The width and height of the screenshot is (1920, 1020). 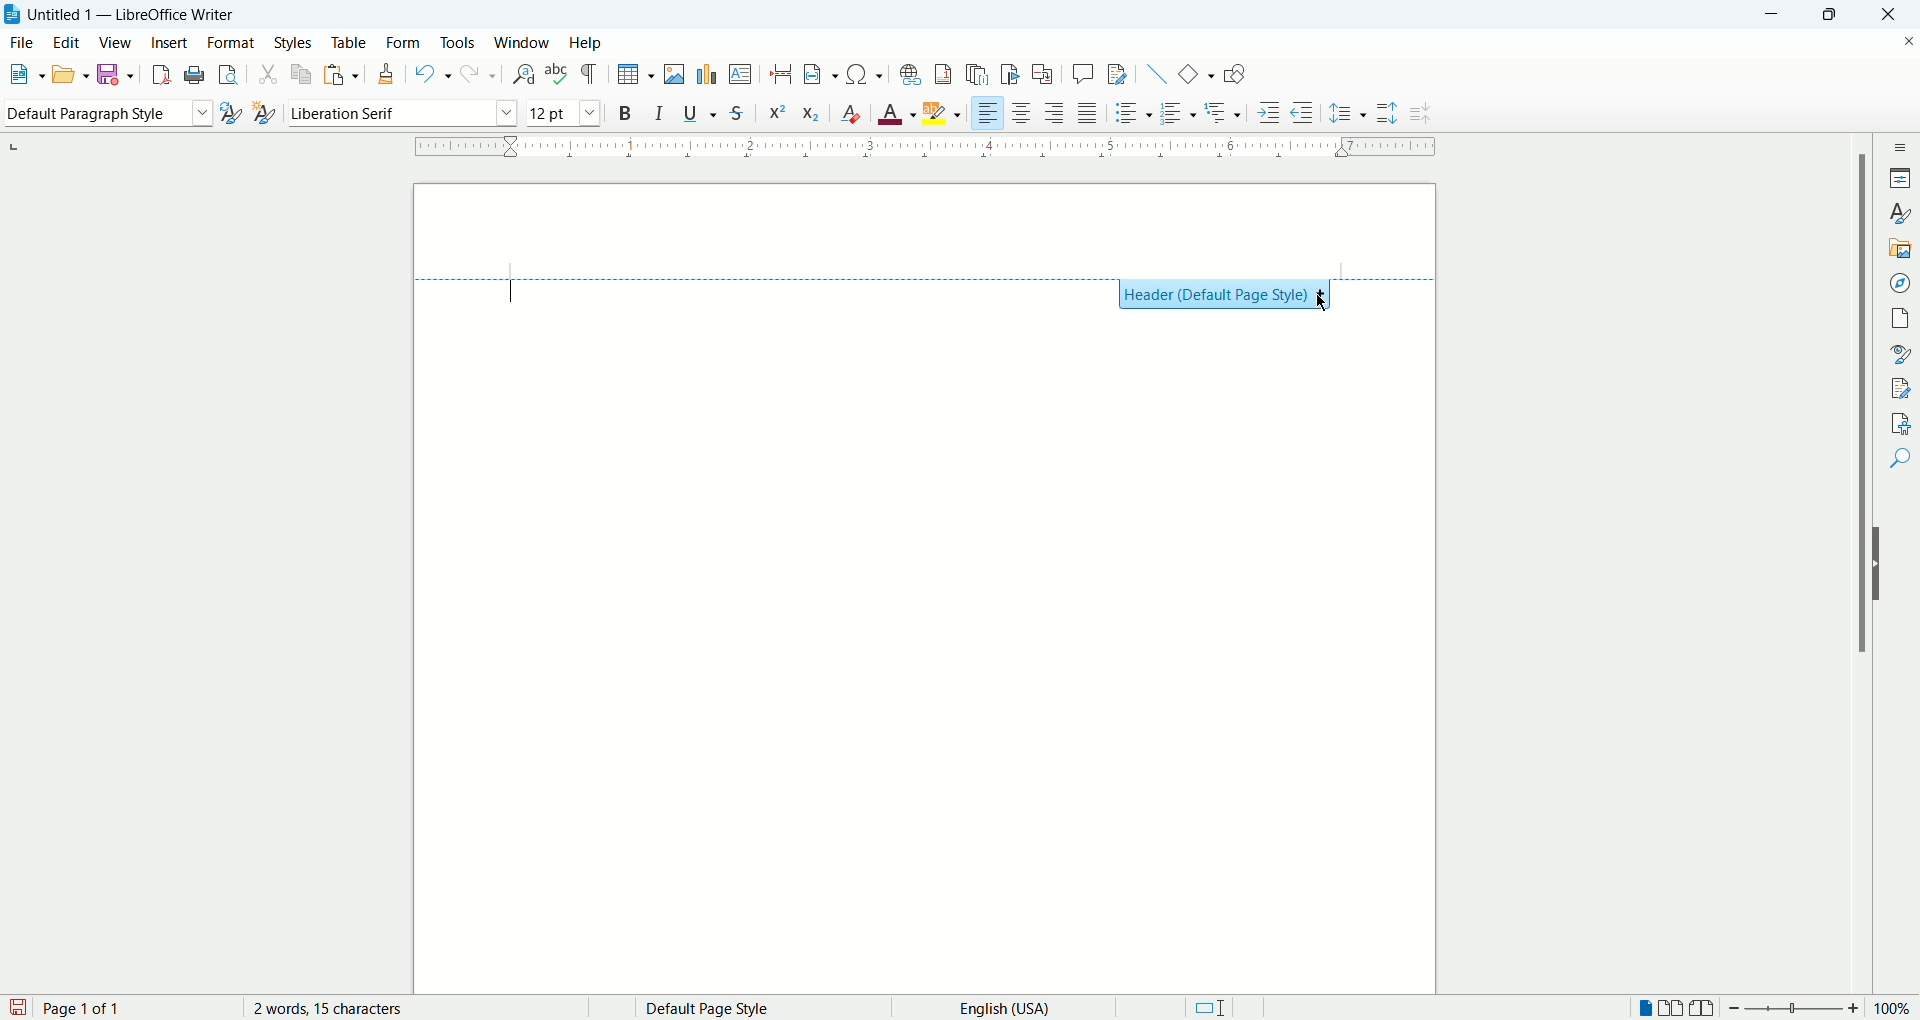 I want to click on insert line, so click(x=1155, y=73).